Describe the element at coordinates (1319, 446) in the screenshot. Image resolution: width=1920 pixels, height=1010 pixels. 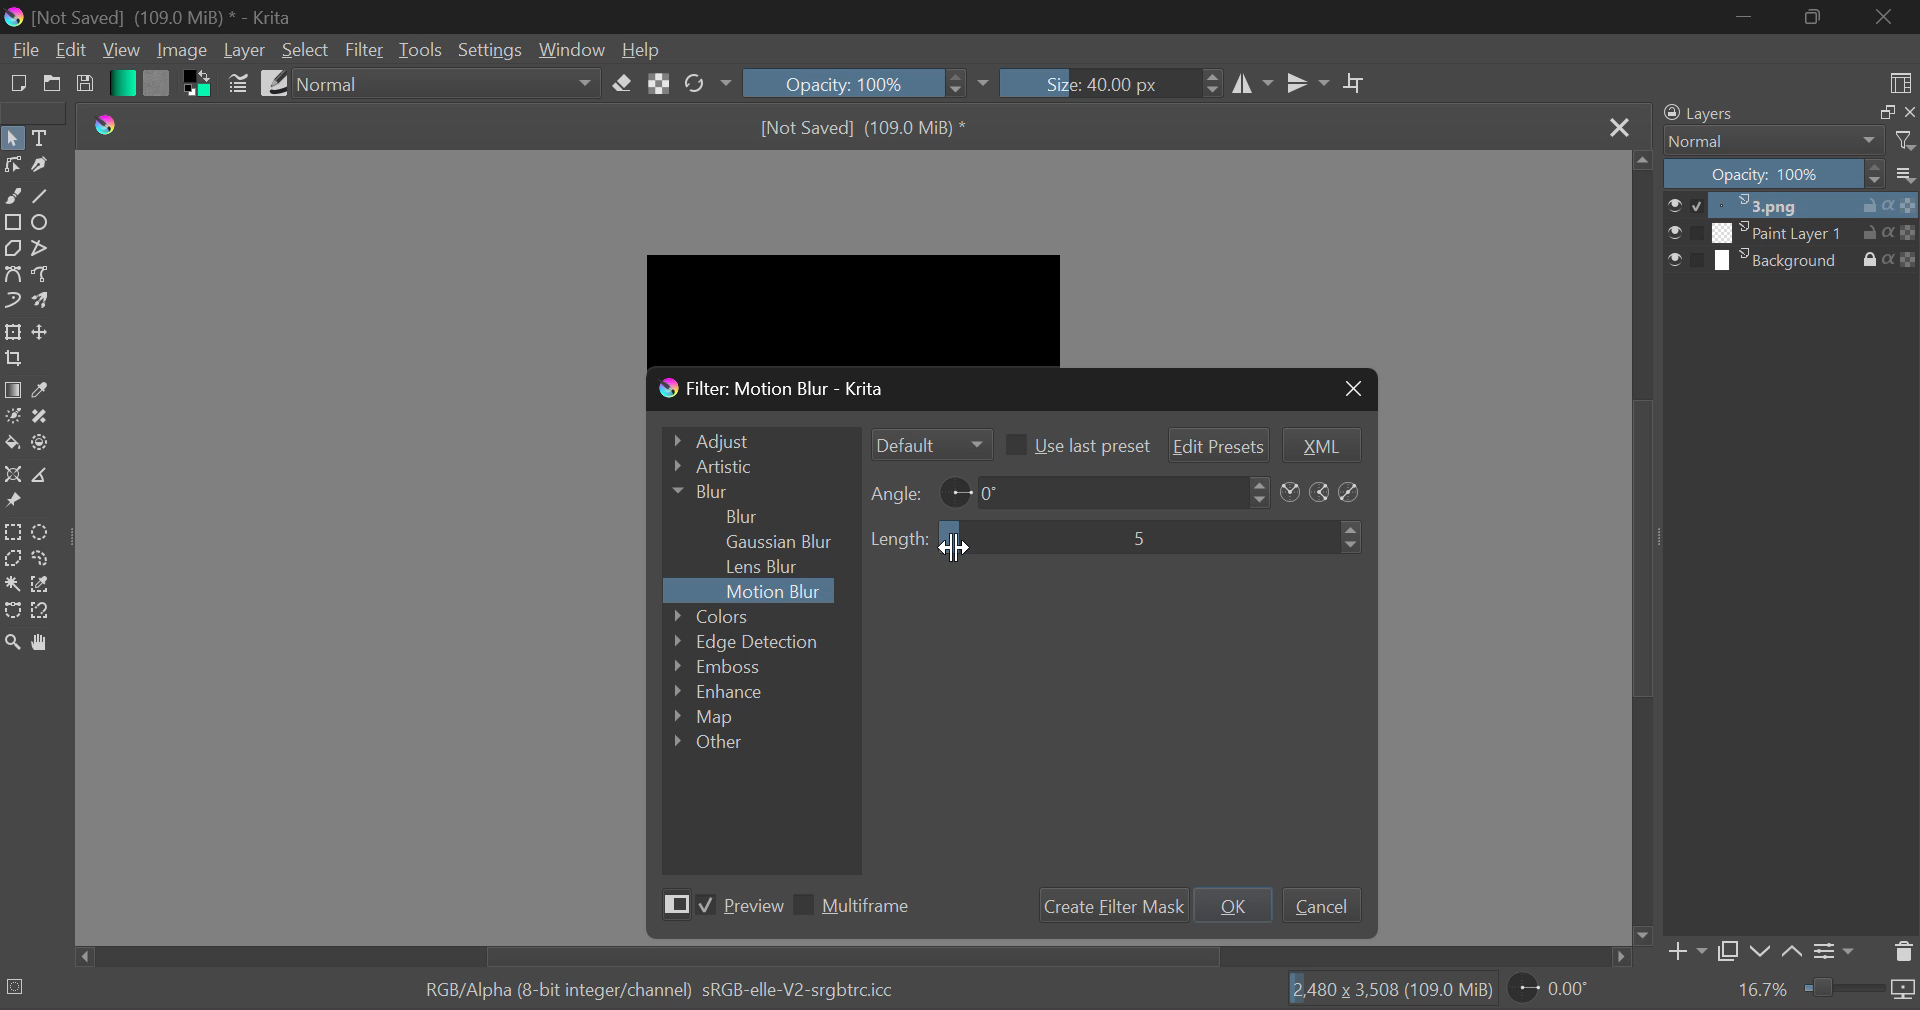
I see `XML` at that location.